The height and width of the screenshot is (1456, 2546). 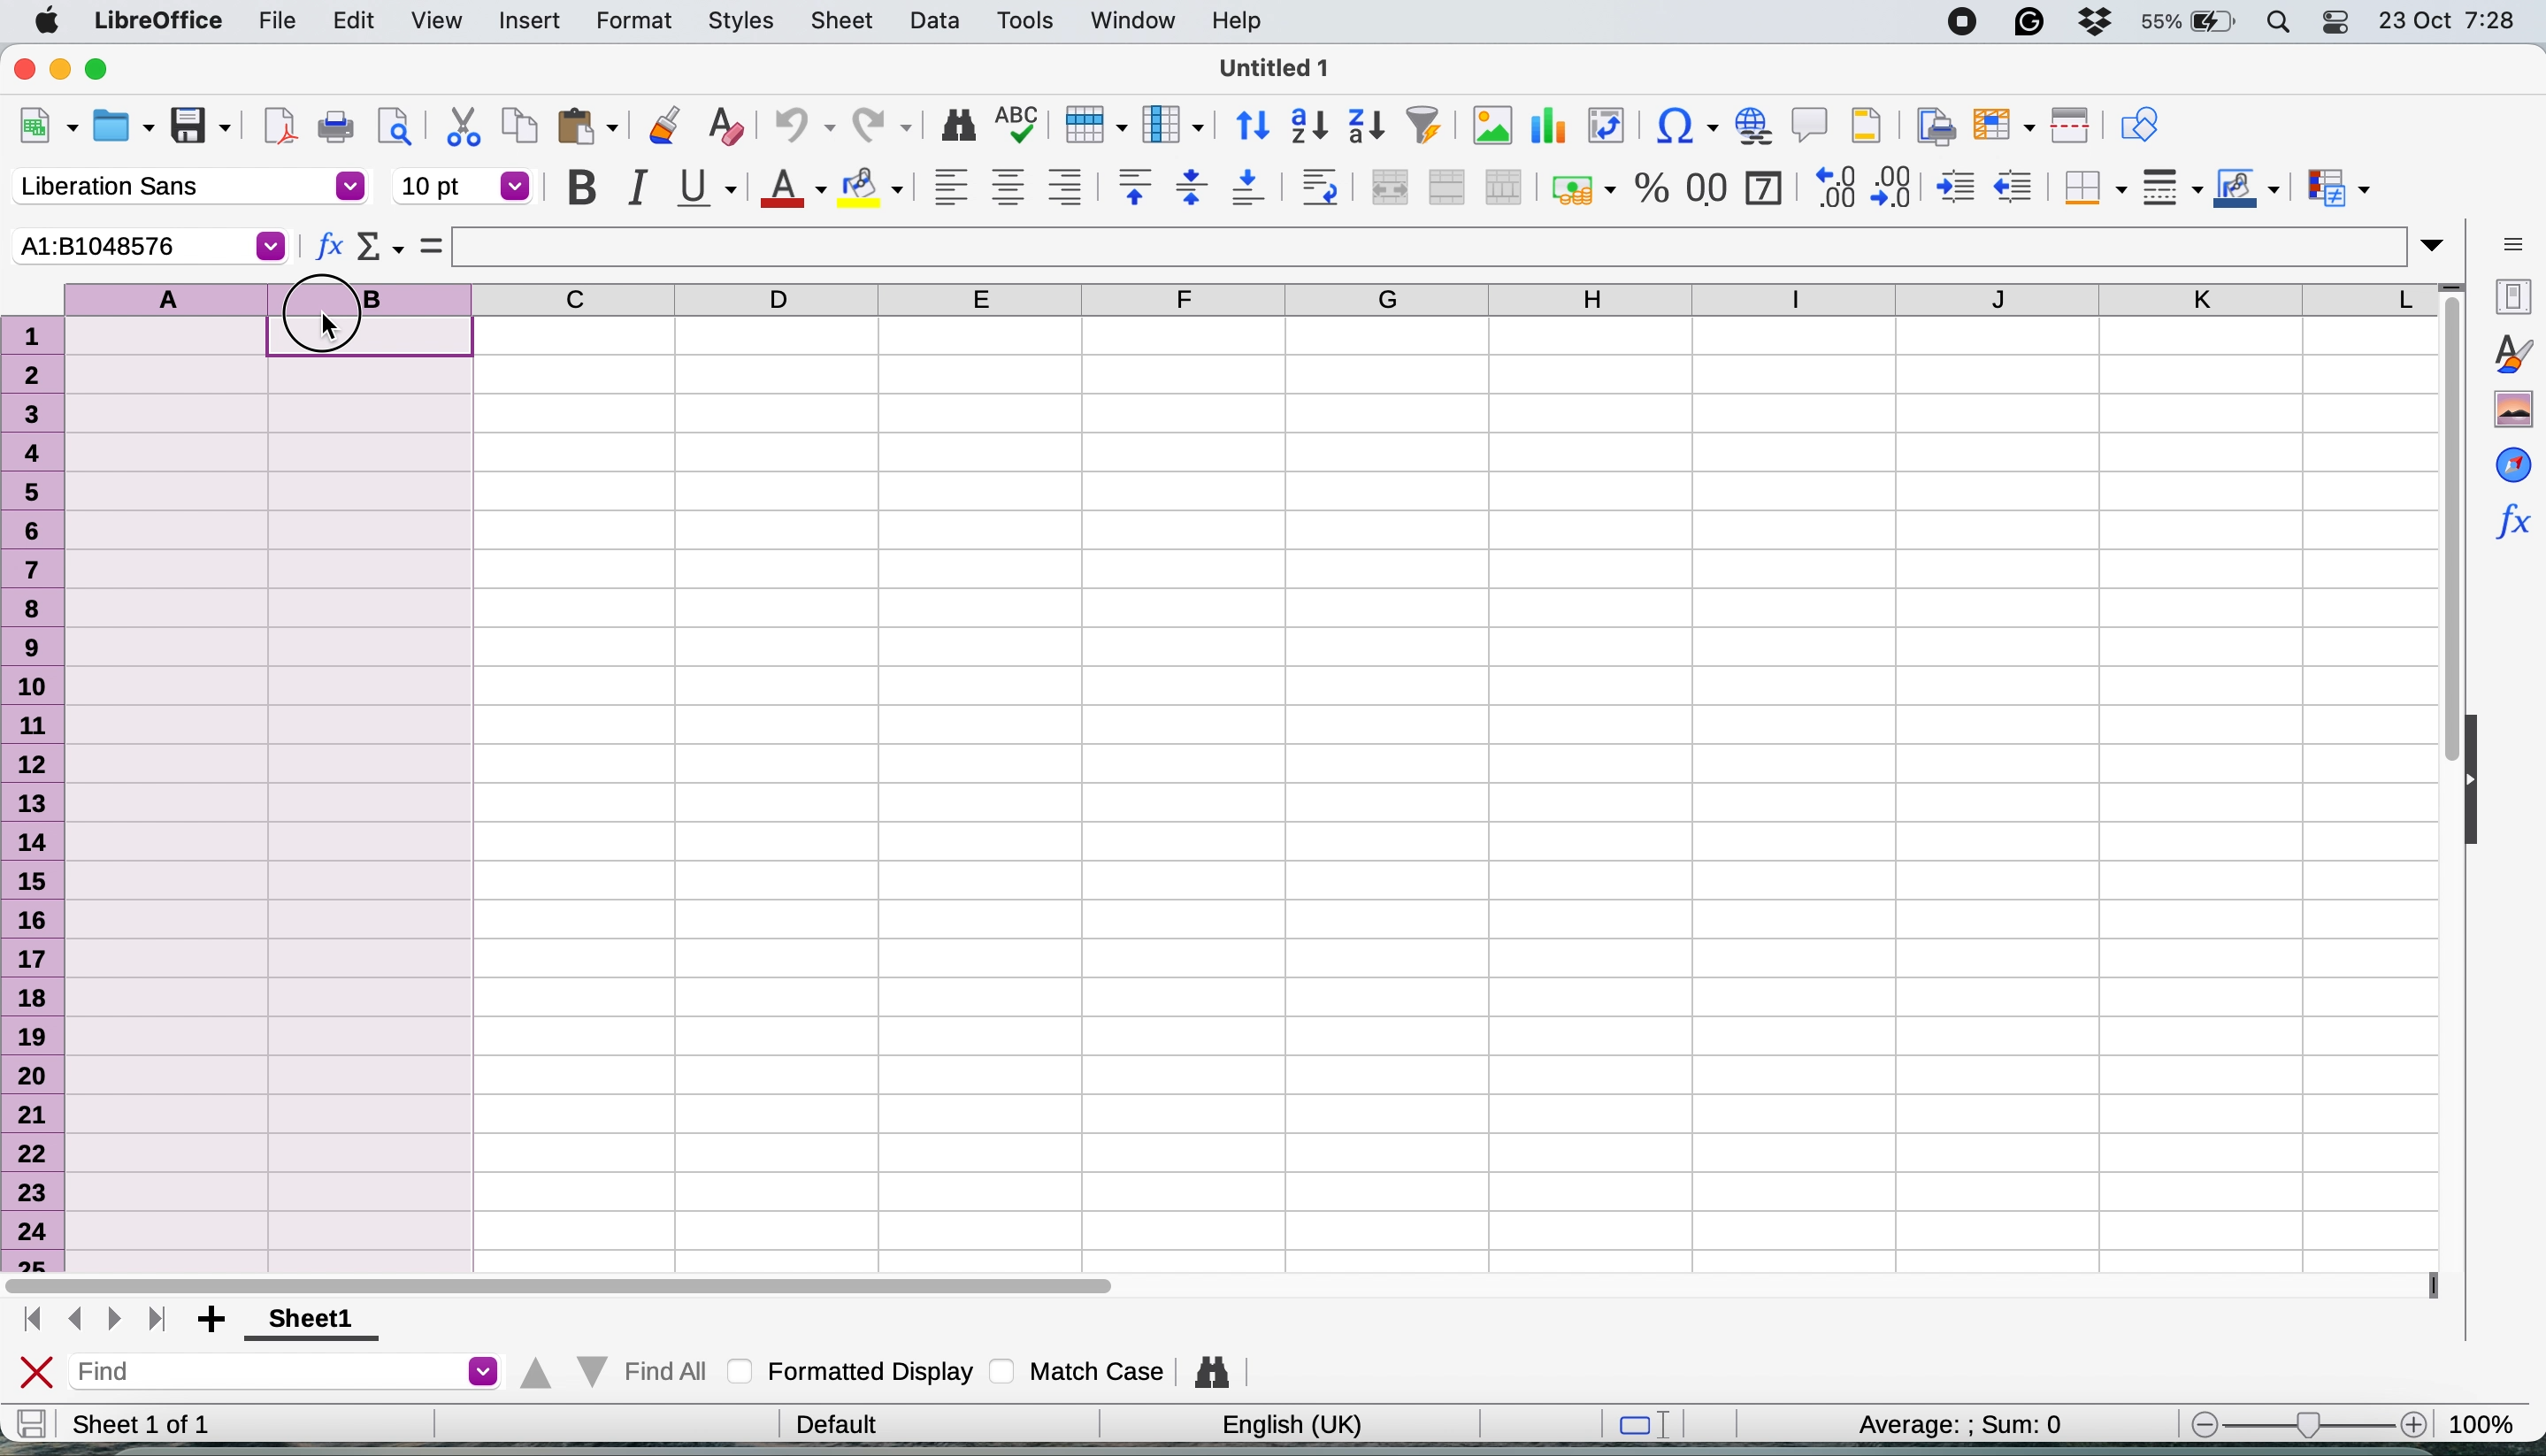 What do you see at coordinates (946, 185) in the screenshot?
I see `align left` at bounding box center [946, 185].